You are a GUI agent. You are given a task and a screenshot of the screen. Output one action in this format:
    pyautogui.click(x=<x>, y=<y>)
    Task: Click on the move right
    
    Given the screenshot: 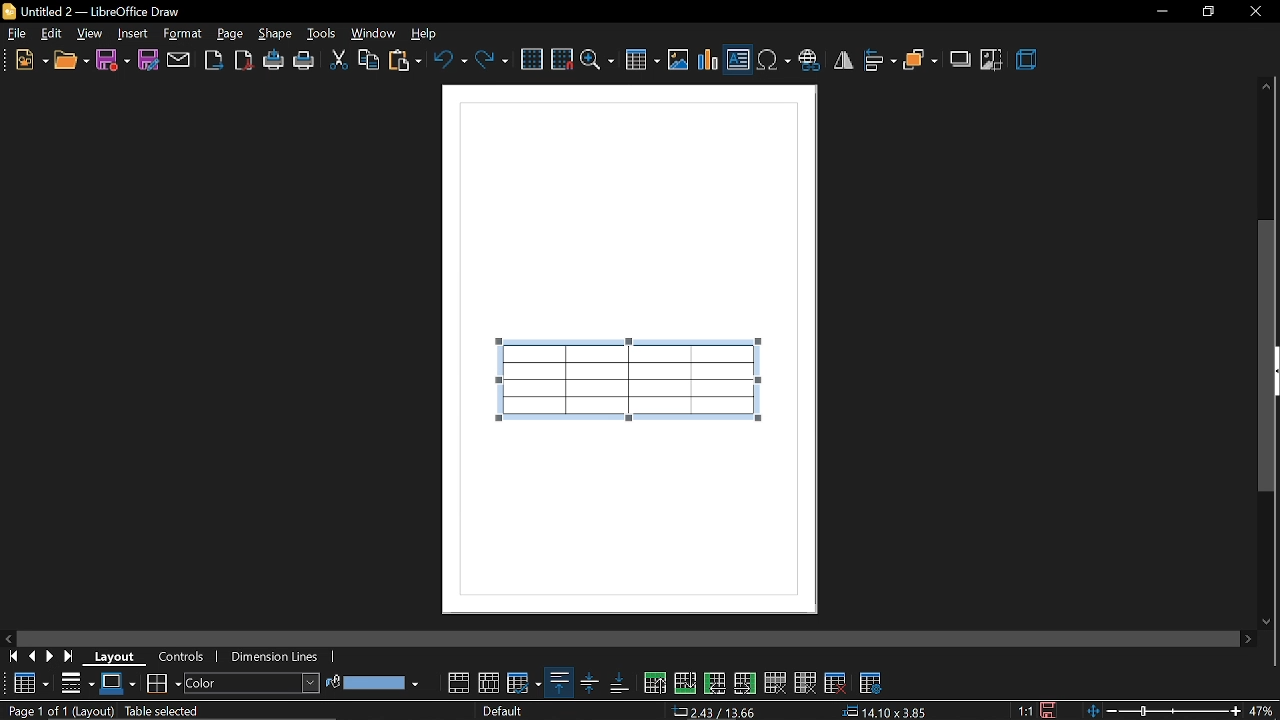 What is the action you would take?
    pyautogui.click(x=1250, y=638)
    